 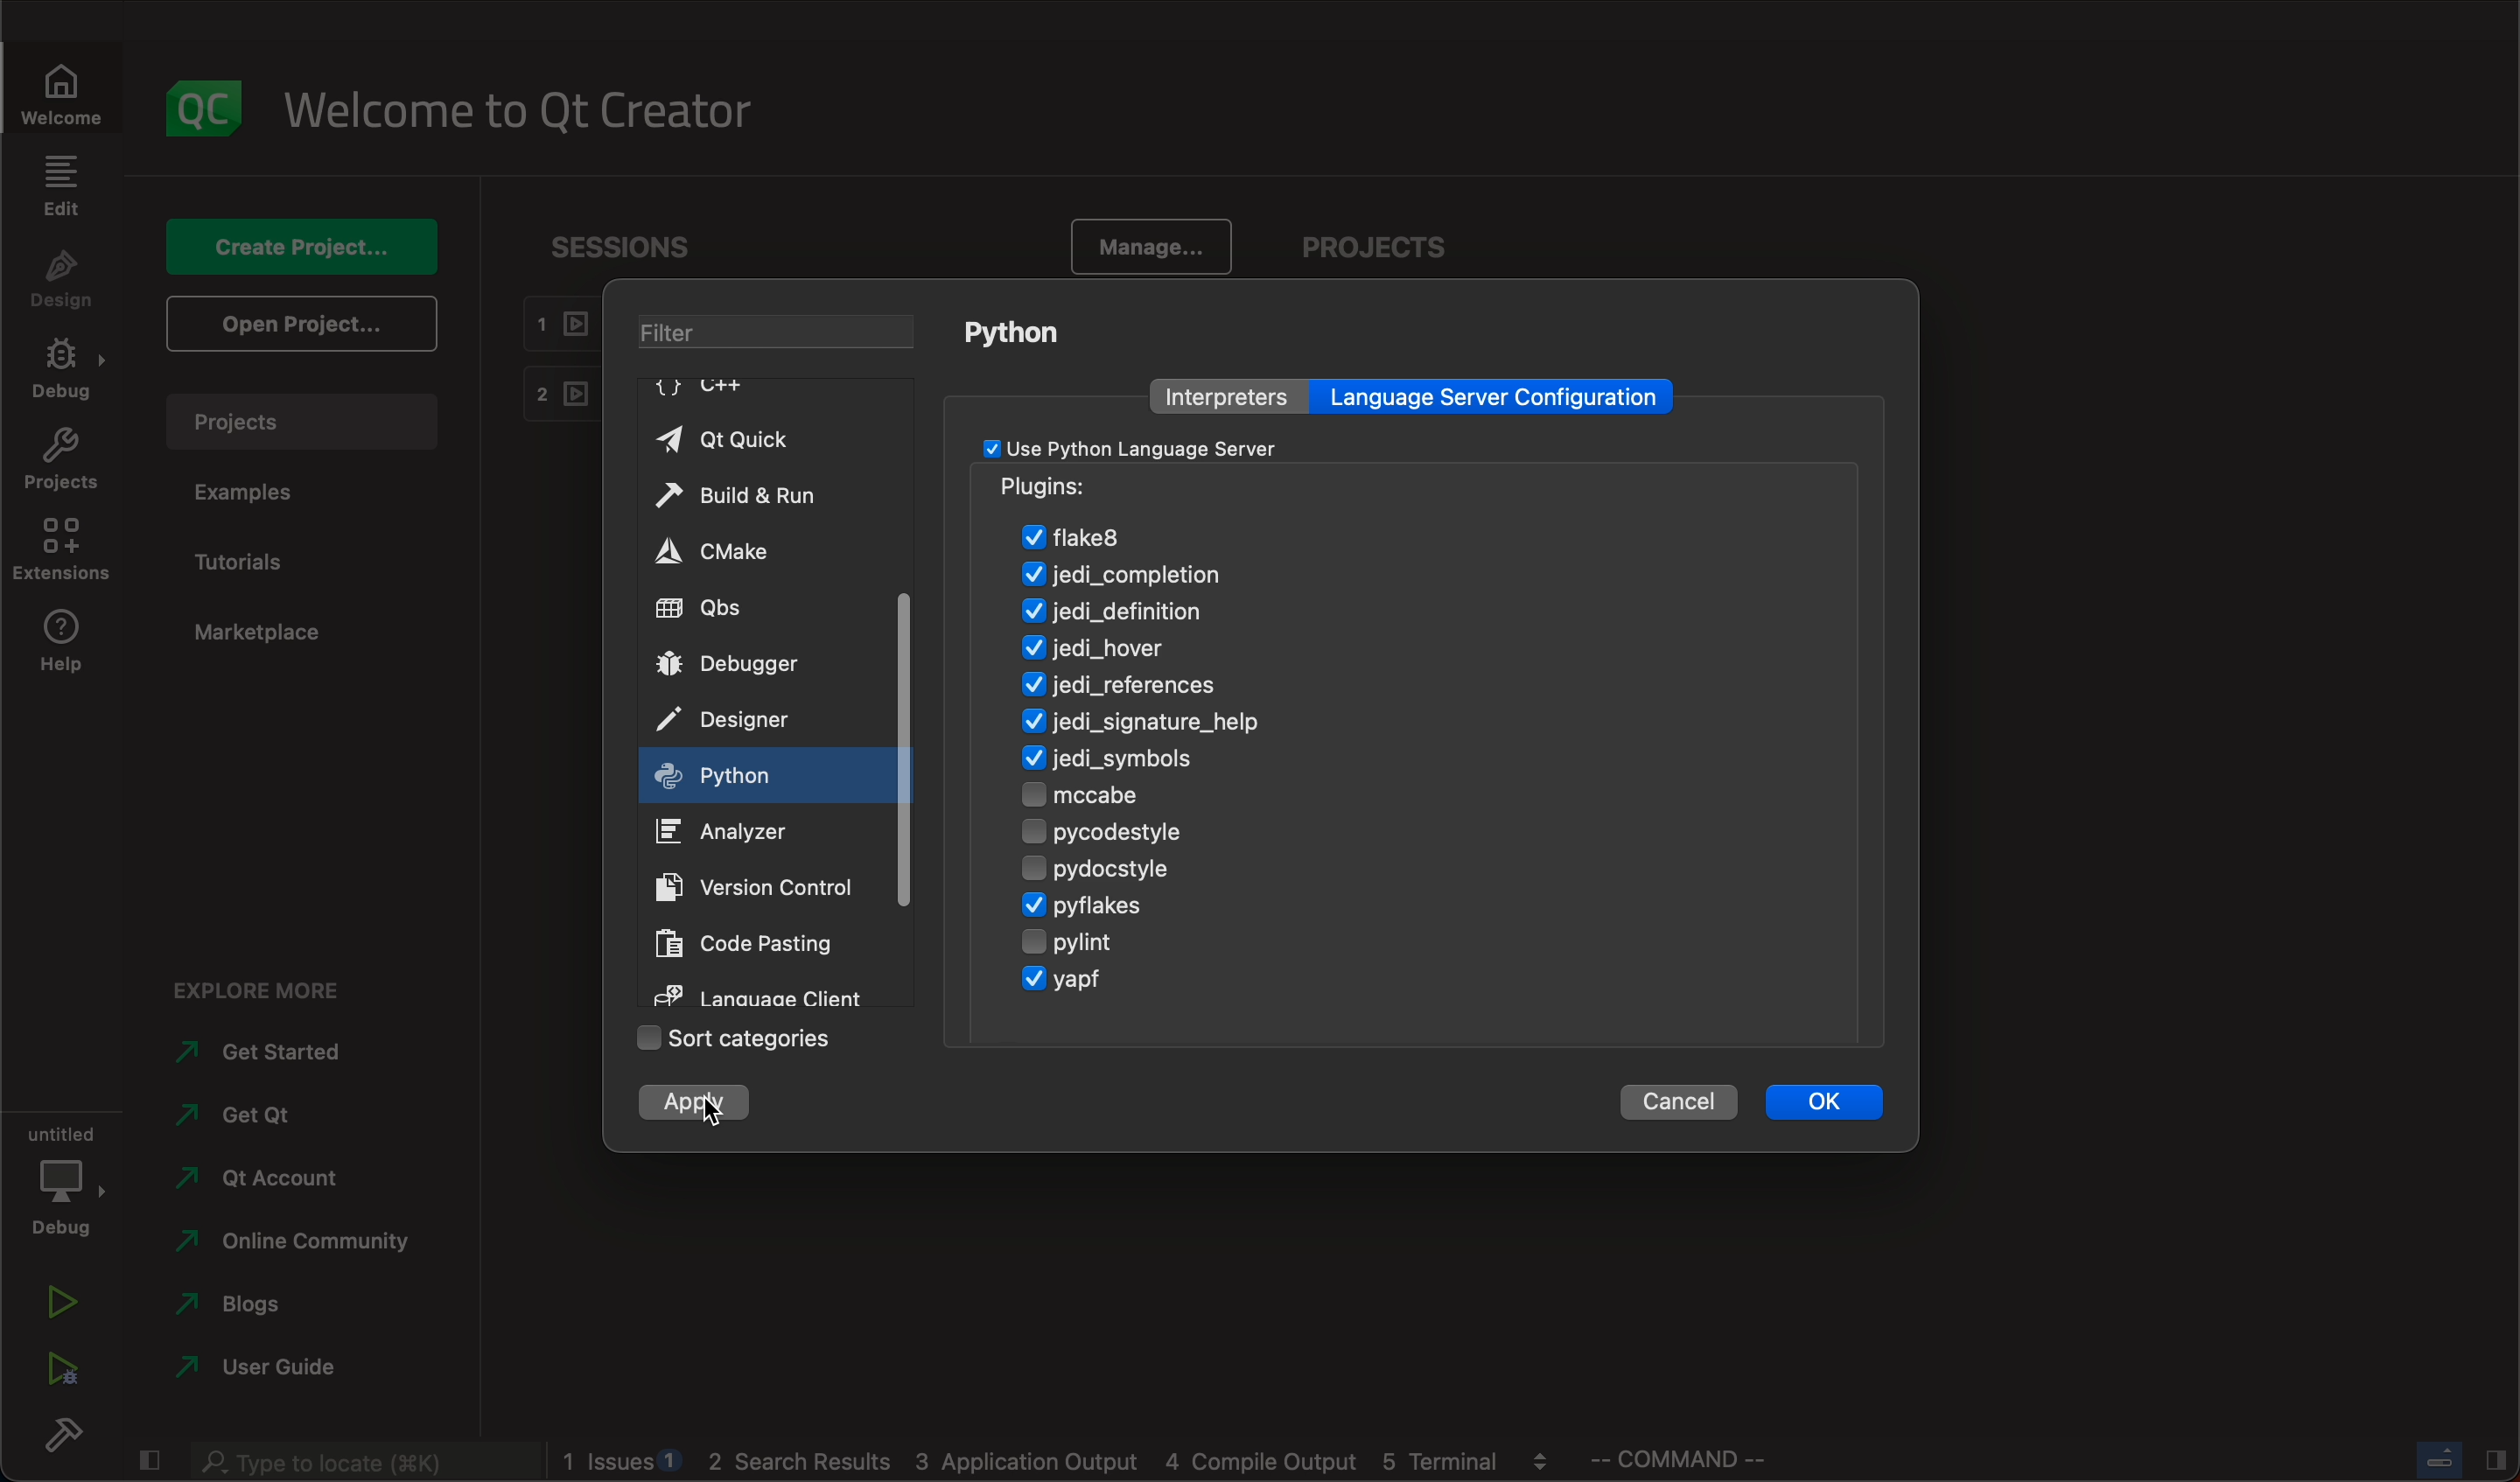 I want to click on tutorials, so click(x=246, y=564).